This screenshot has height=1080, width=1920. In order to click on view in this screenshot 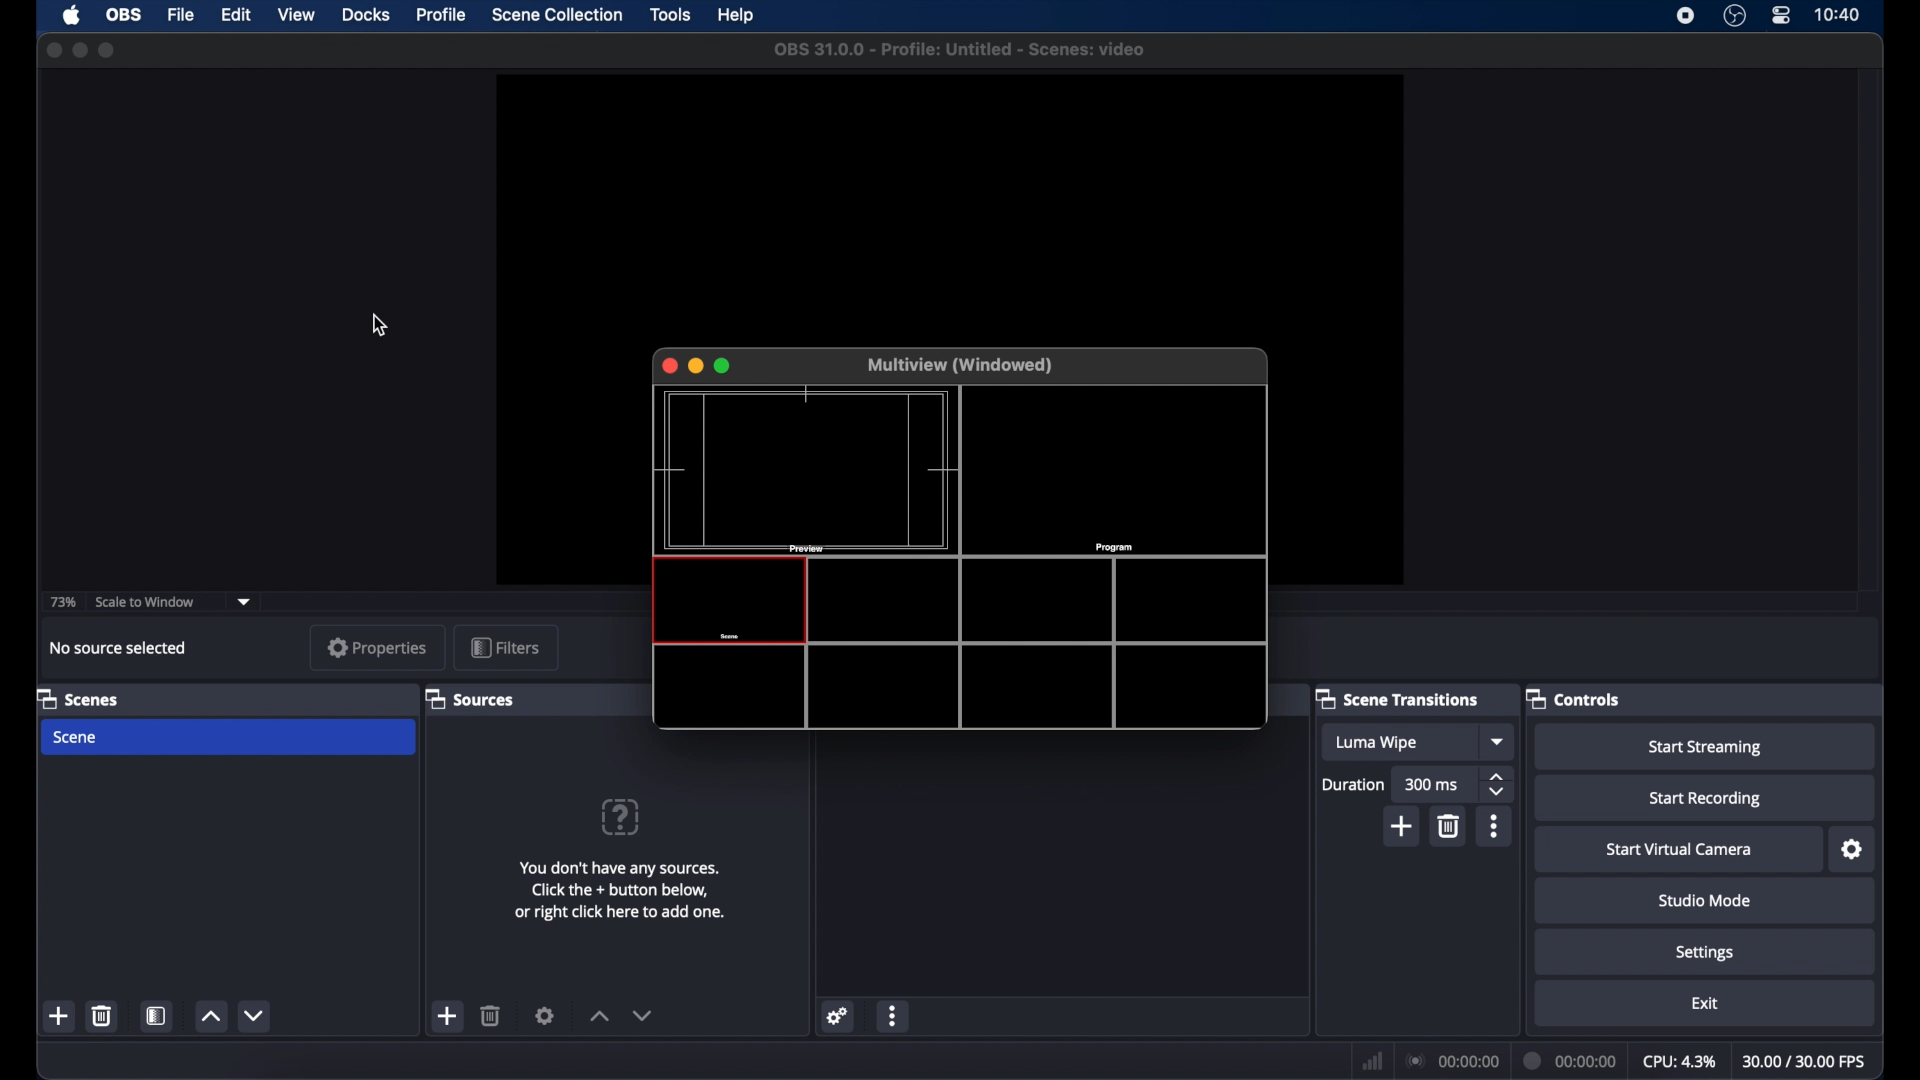, I will do `click(298, 15)`.